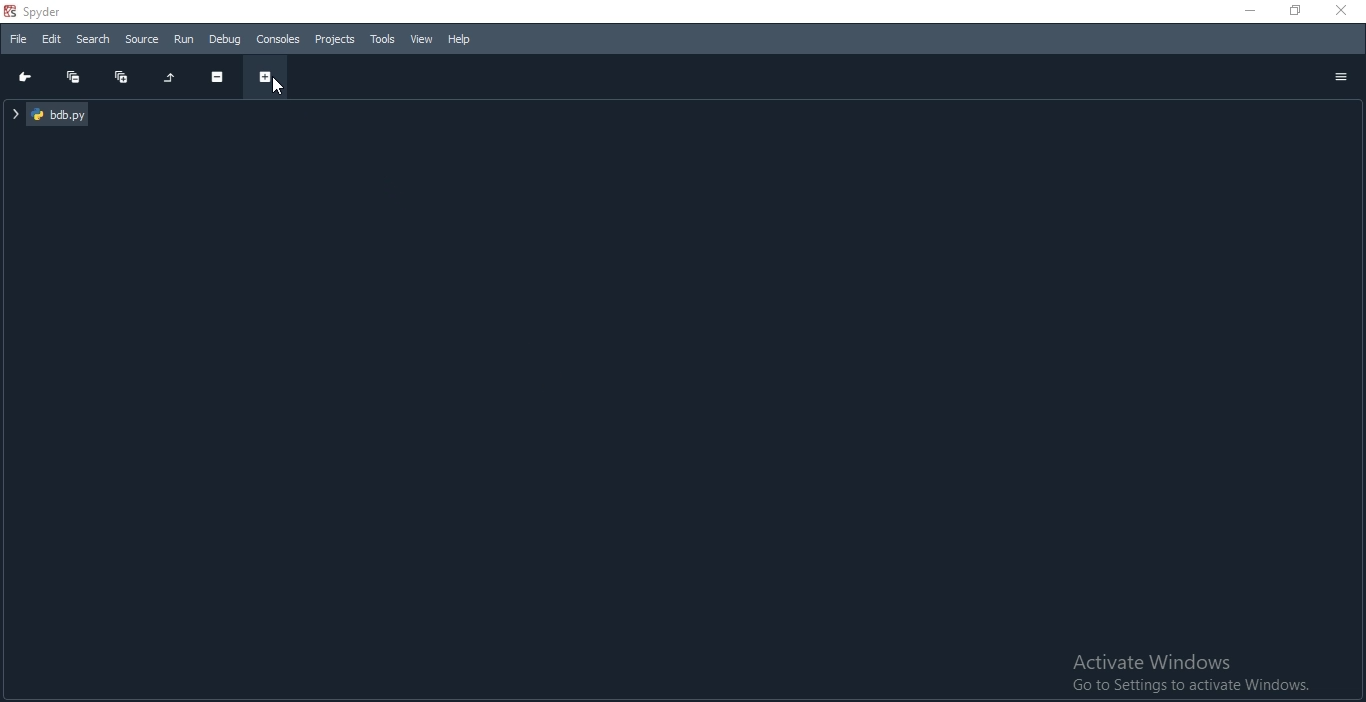 This screenshot has height=702, width=1366. What do you see at coordinates (224, 39) in the screenshot?
I see `Debug` at bounding box center [224, 39].